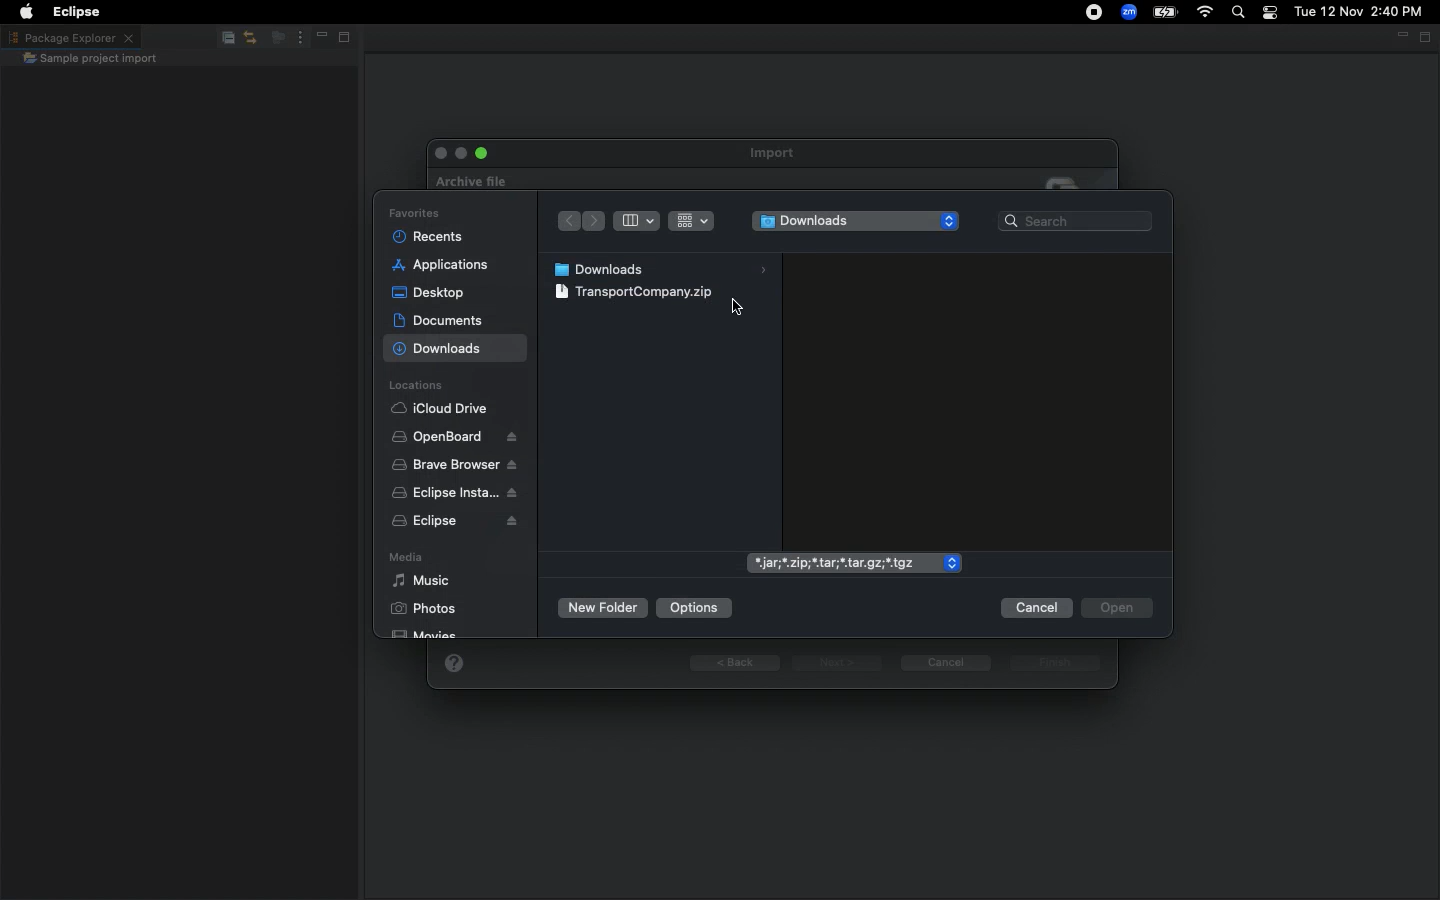 The image size is (1440, 900). Describe the element at coordinates (732, 304) in the screenshot. I see `cursor` at that location.